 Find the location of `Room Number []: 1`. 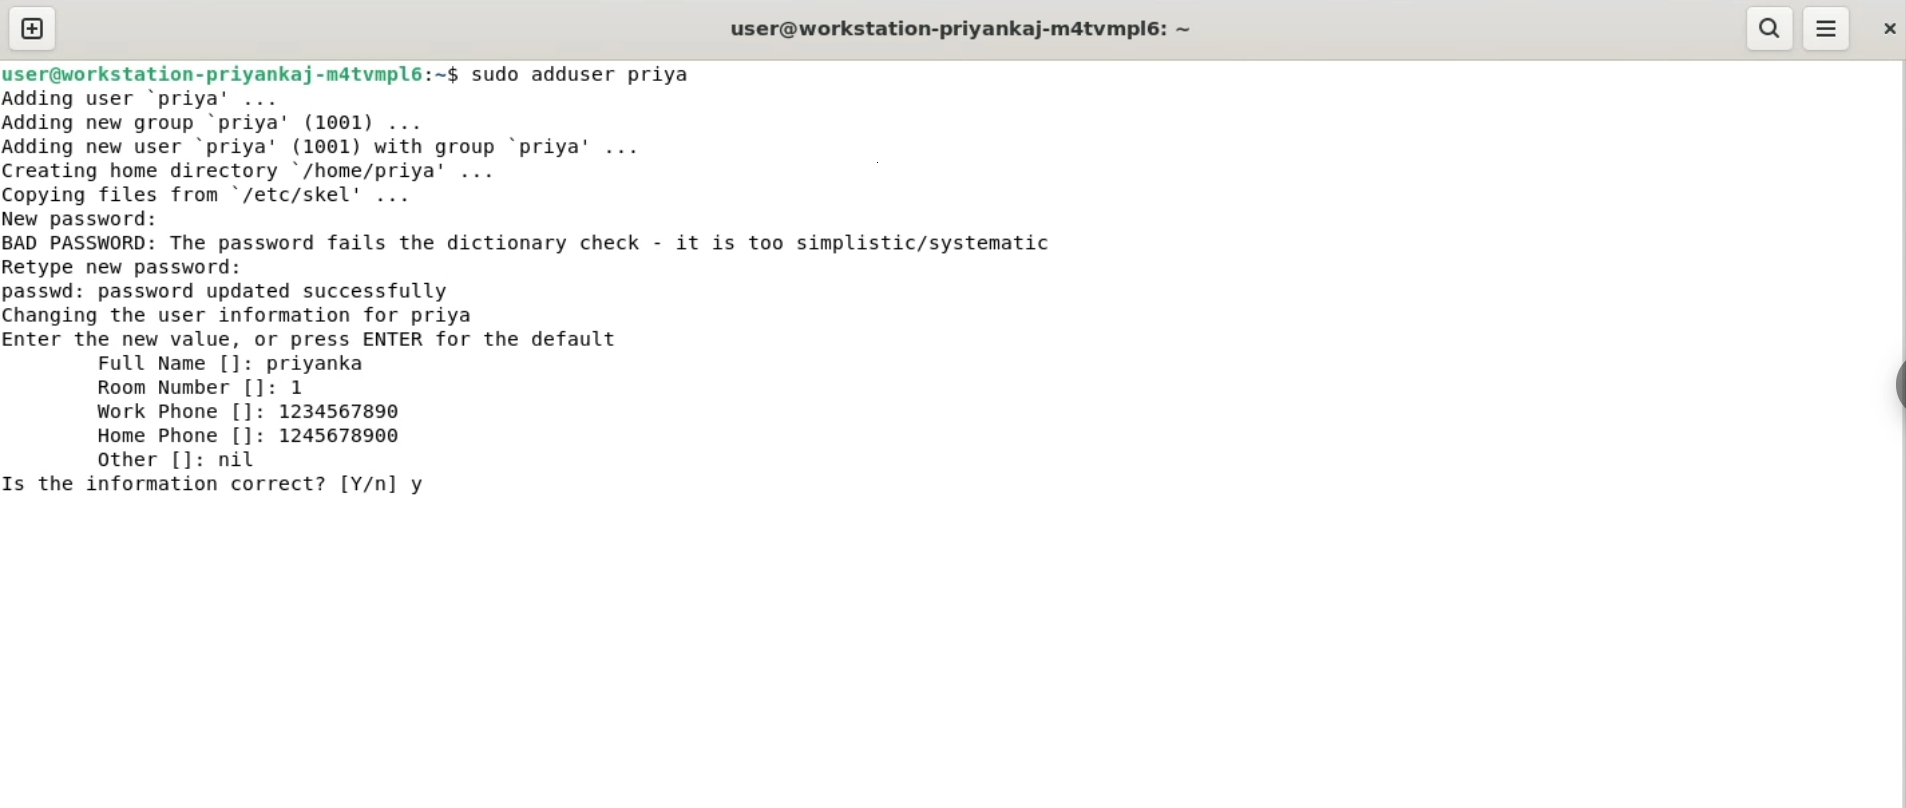

Room Number []: 1 is located at coordinates (201, 388).